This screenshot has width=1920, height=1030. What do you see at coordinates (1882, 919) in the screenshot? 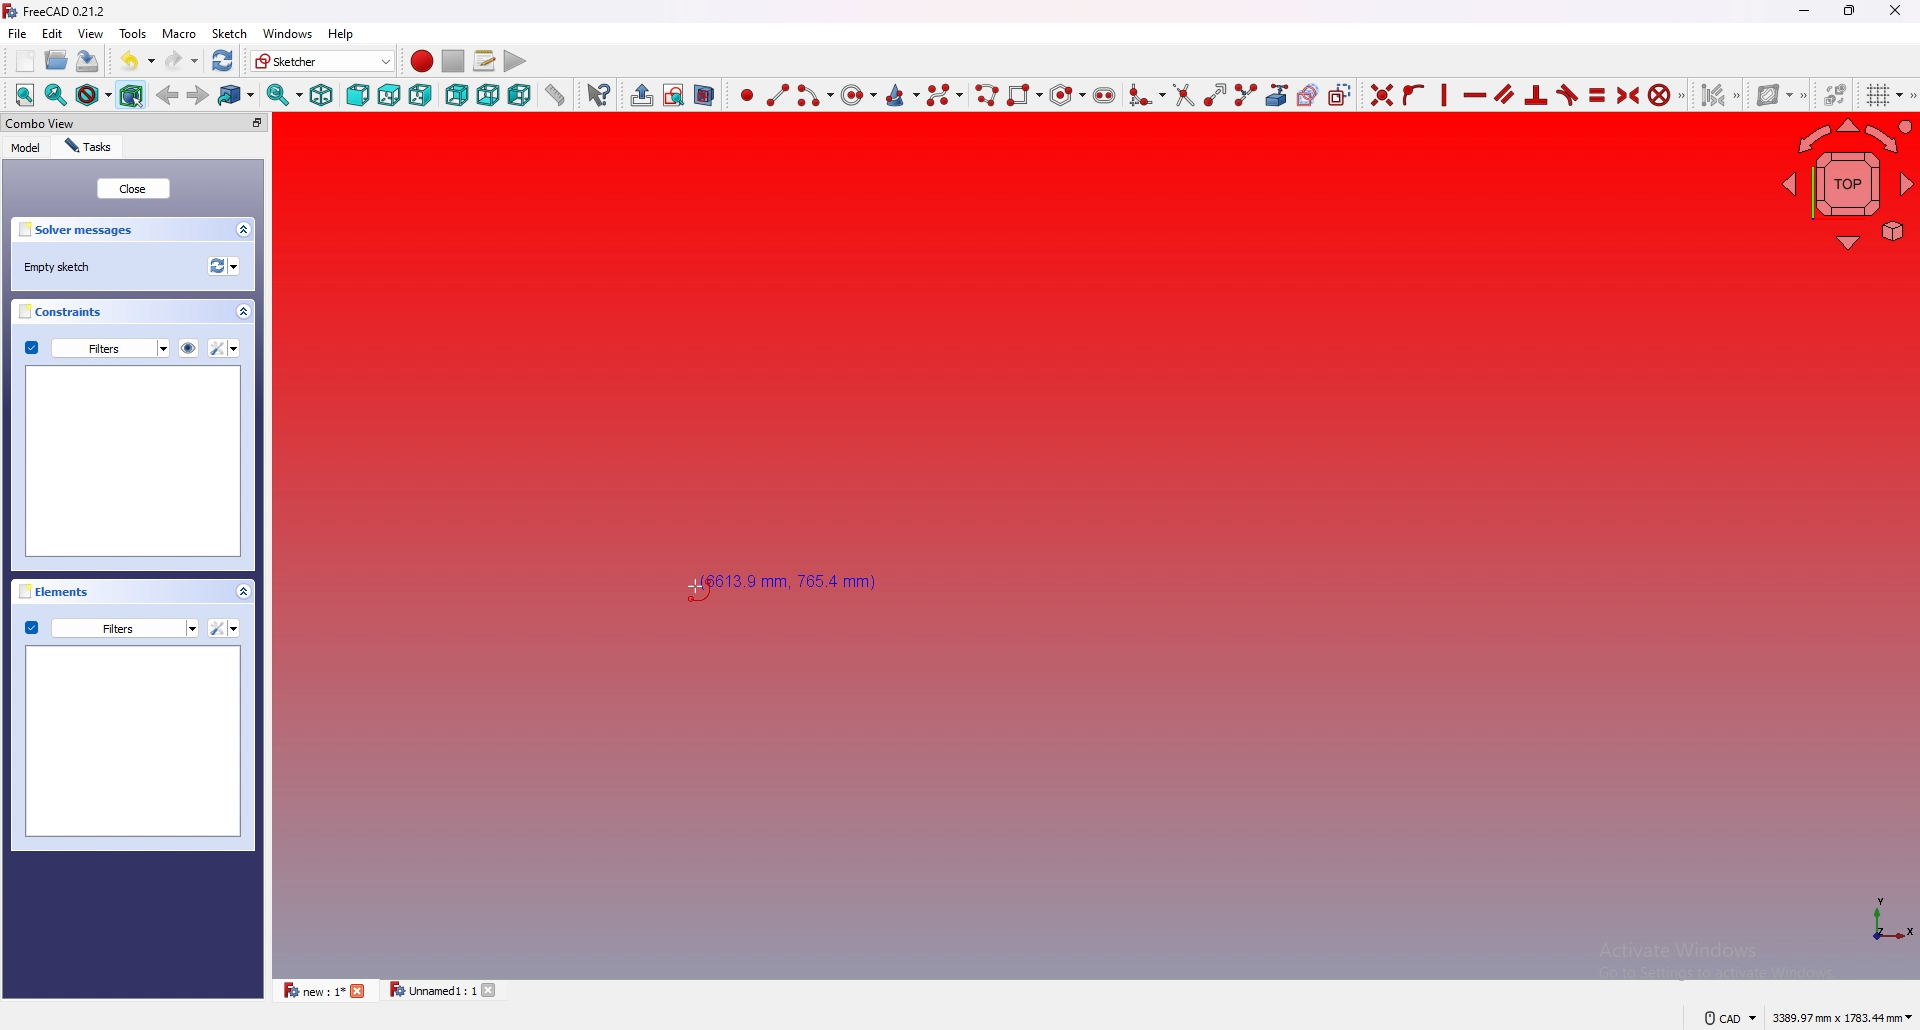
I see `axis` at bounding box center [1882, 919].